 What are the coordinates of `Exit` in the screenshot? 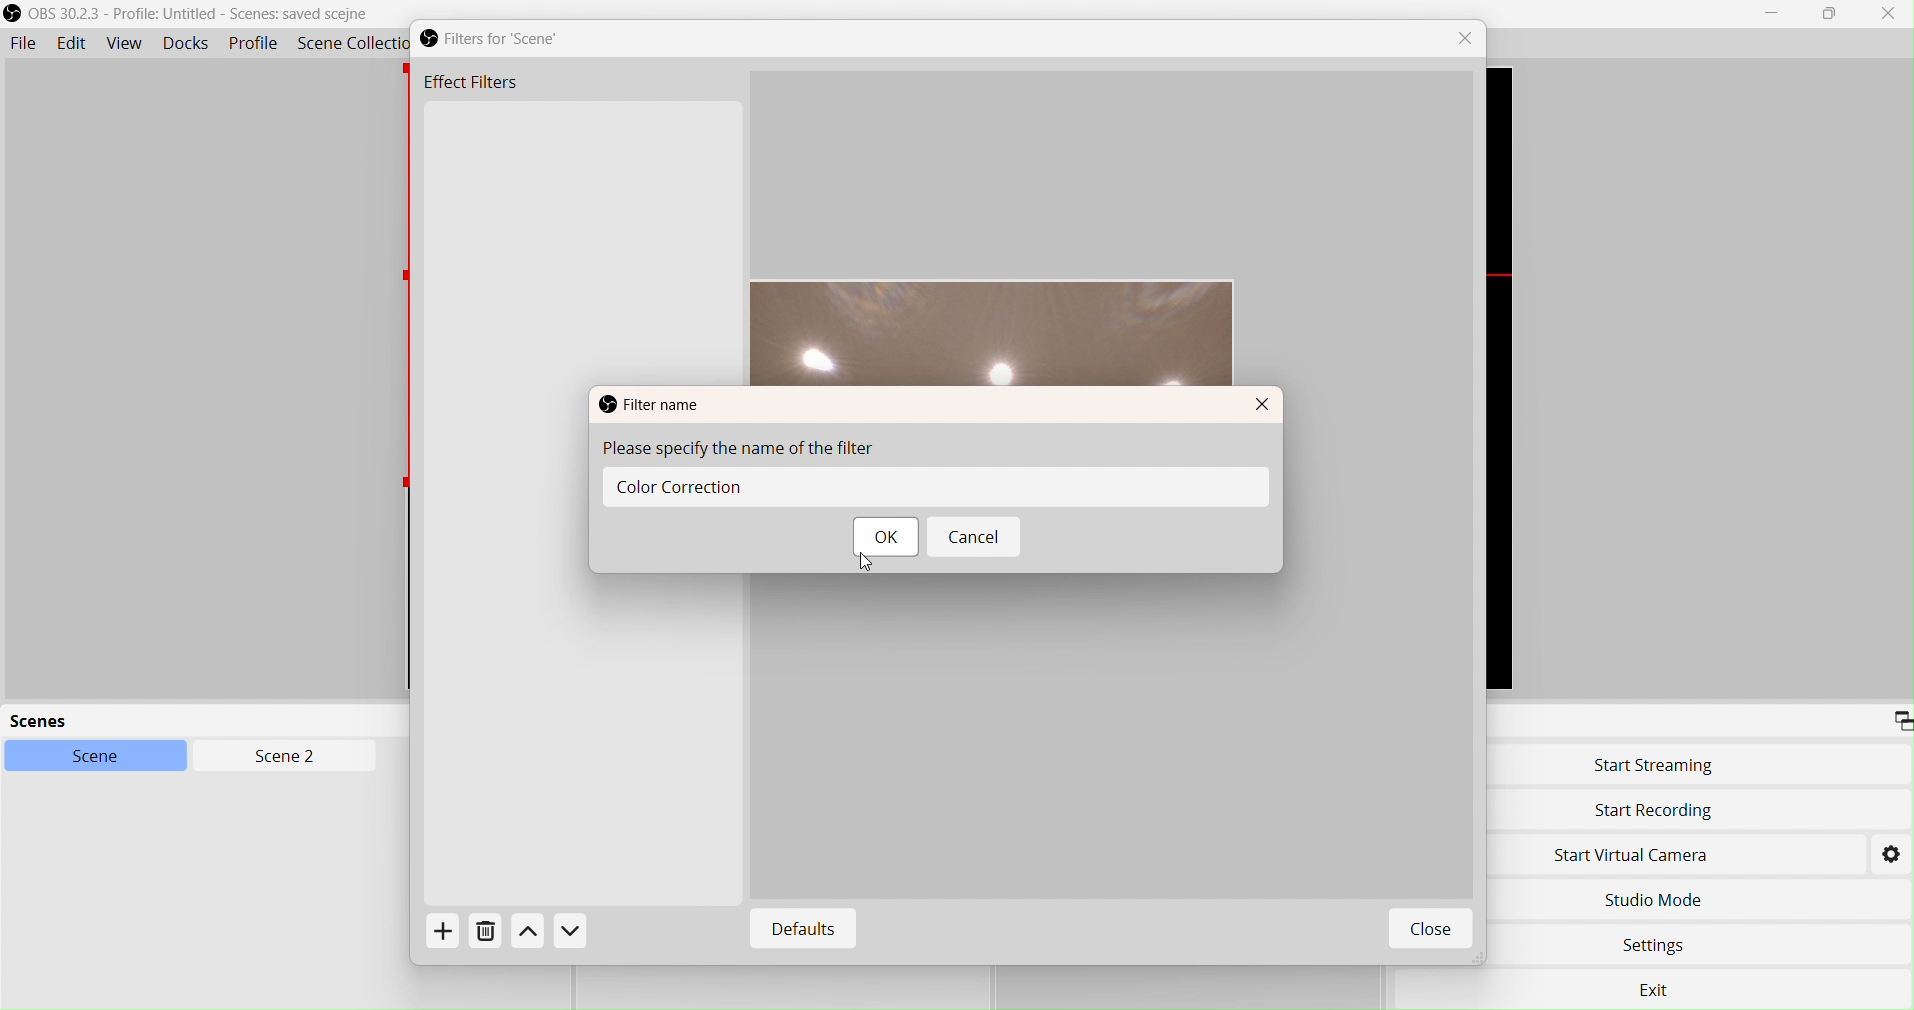 It's located at (1664, 991).